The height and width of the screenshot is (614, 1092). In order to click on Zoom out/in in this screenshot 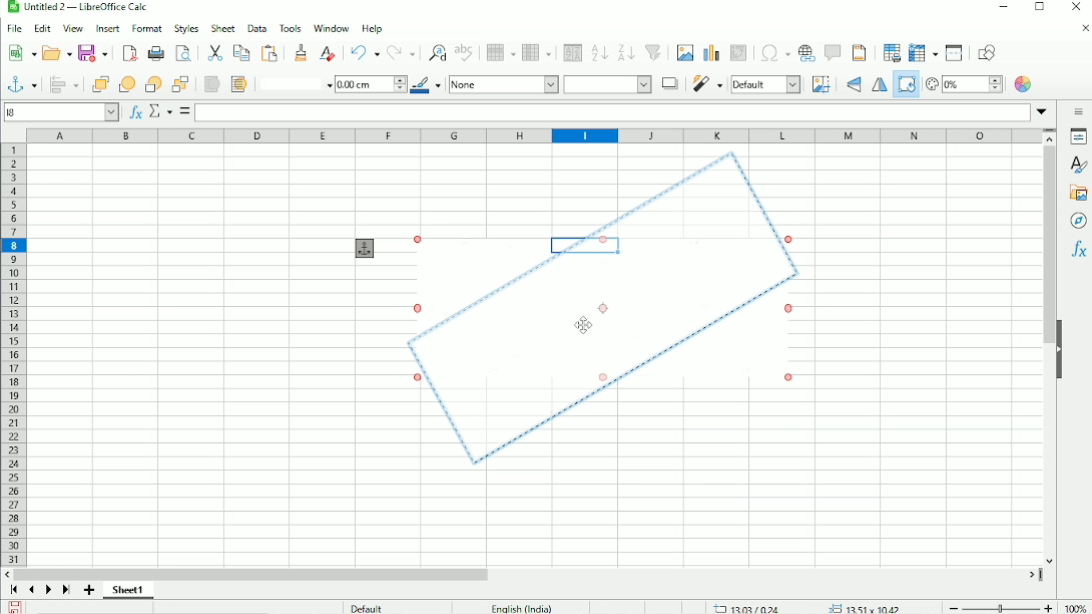, I will do `click(998, 605)`.